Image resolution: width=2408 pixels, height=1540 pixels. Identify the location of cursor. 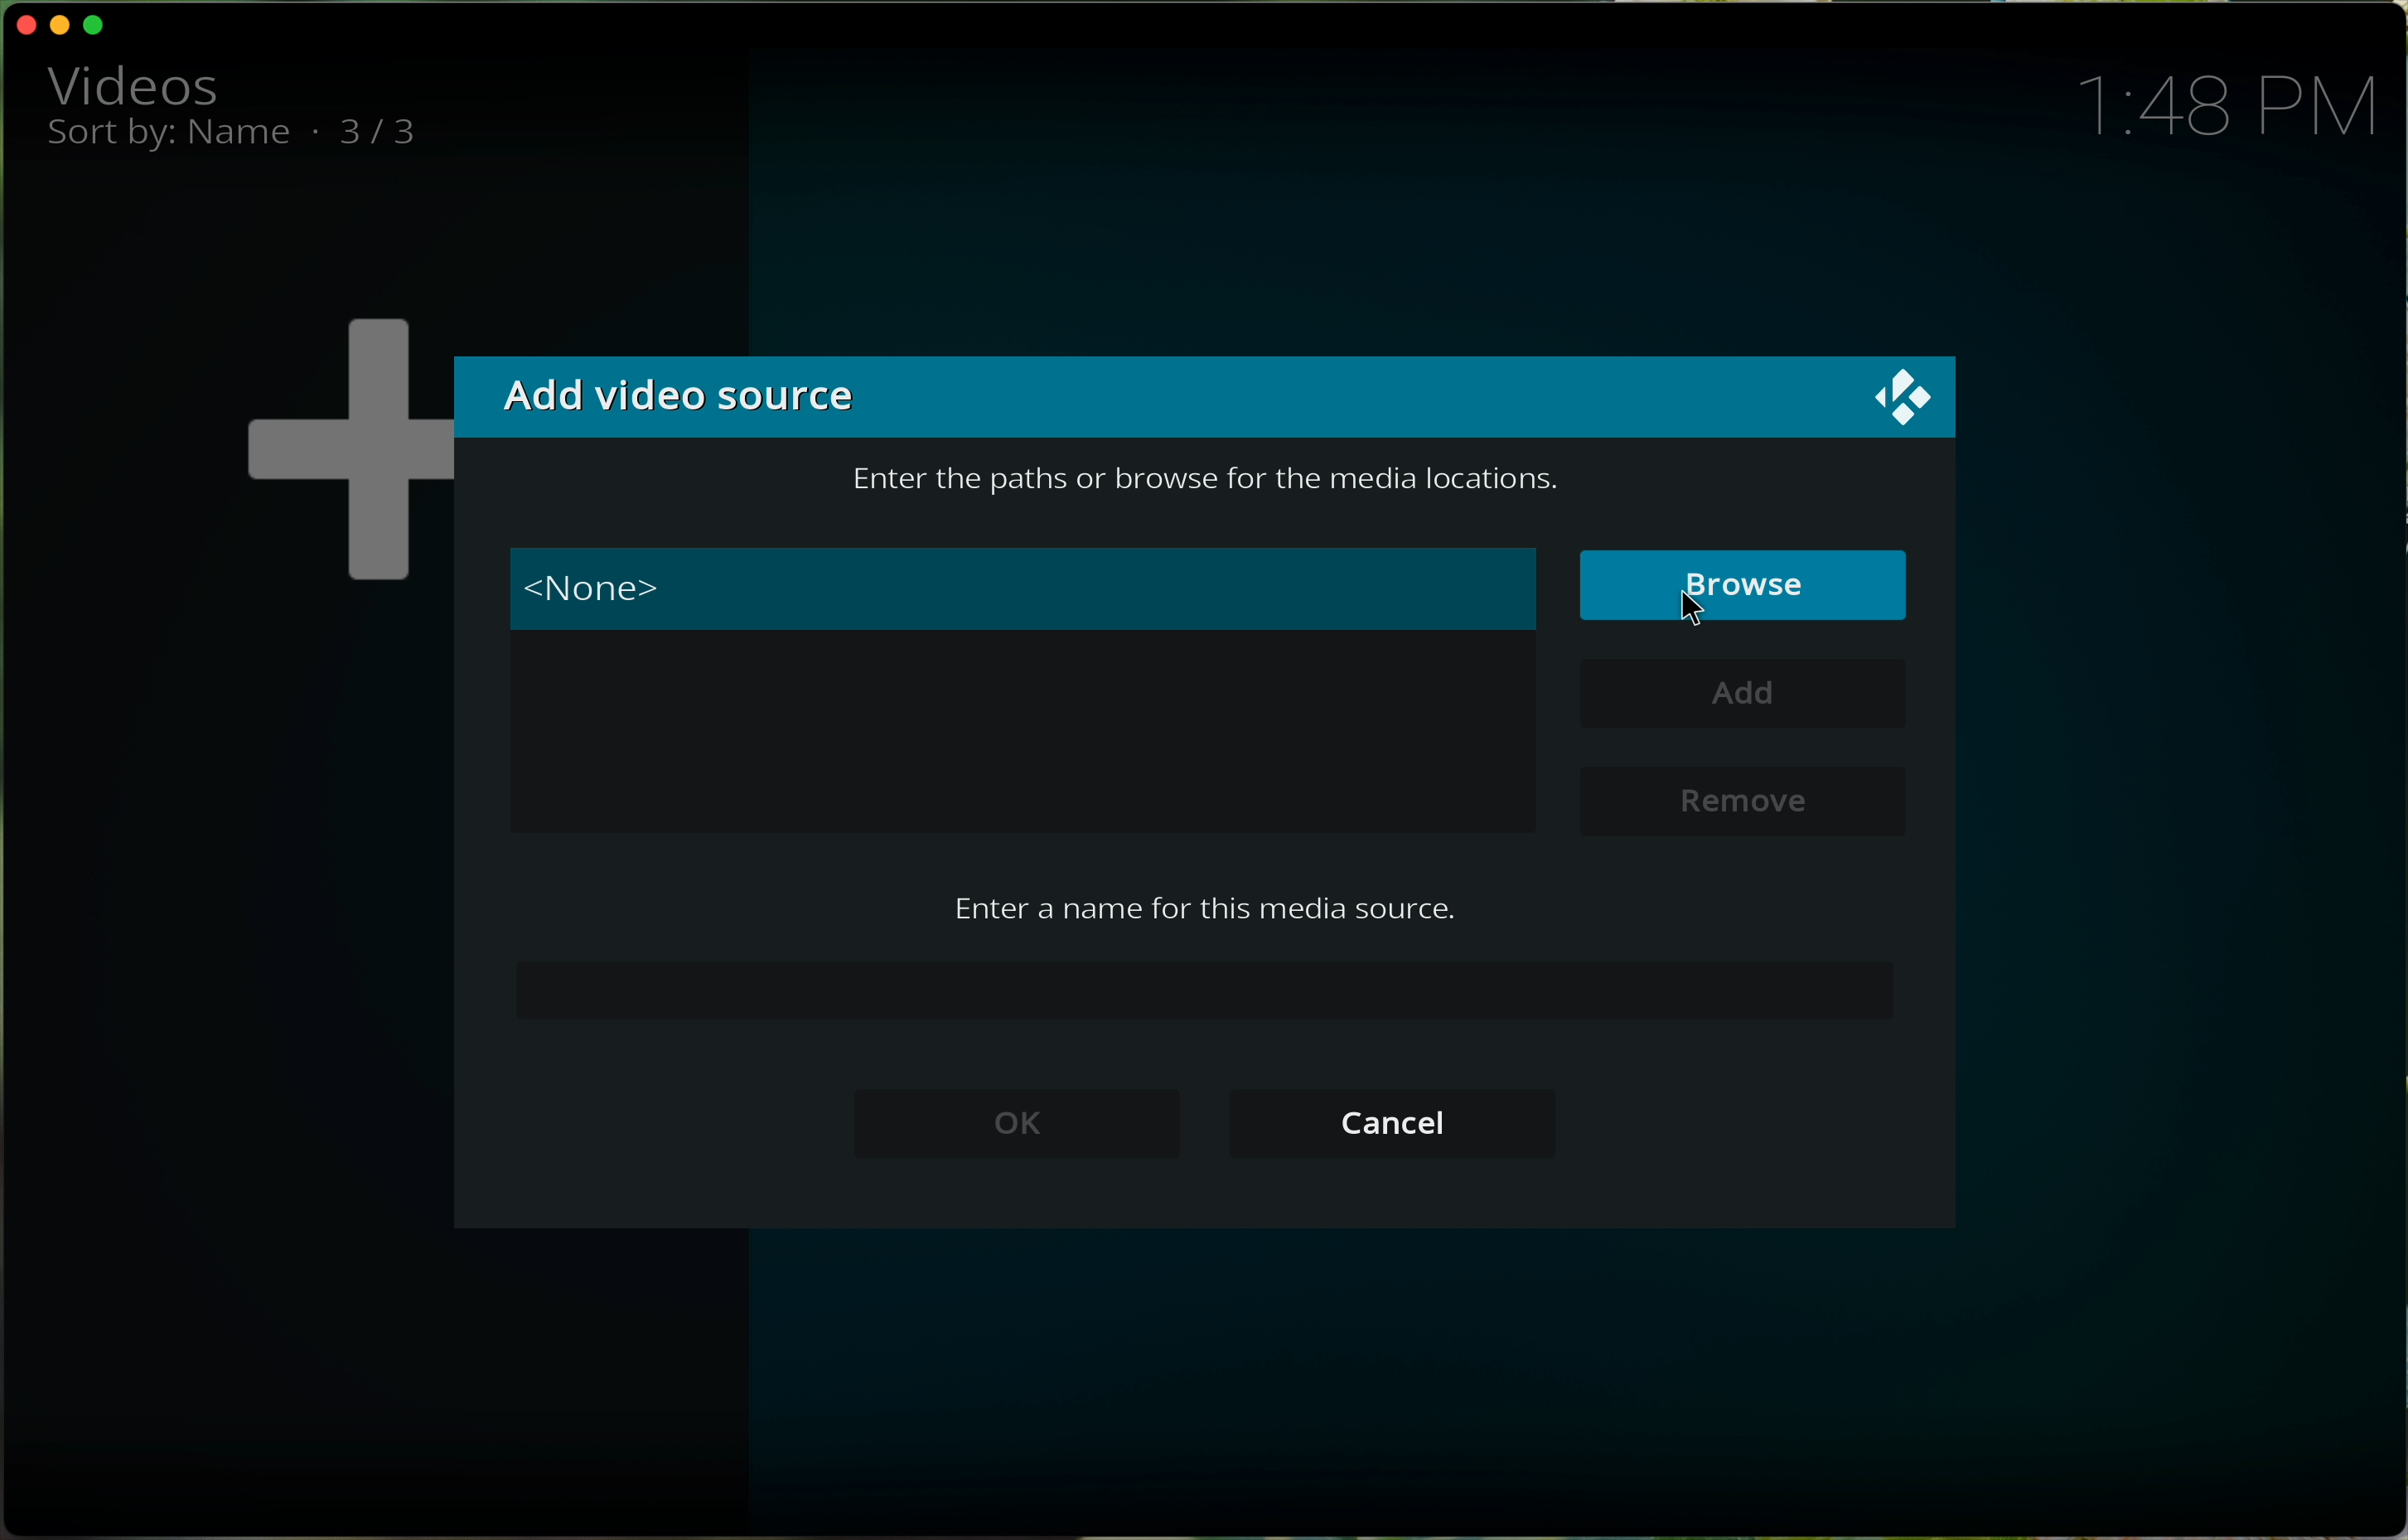
(1697, 608).